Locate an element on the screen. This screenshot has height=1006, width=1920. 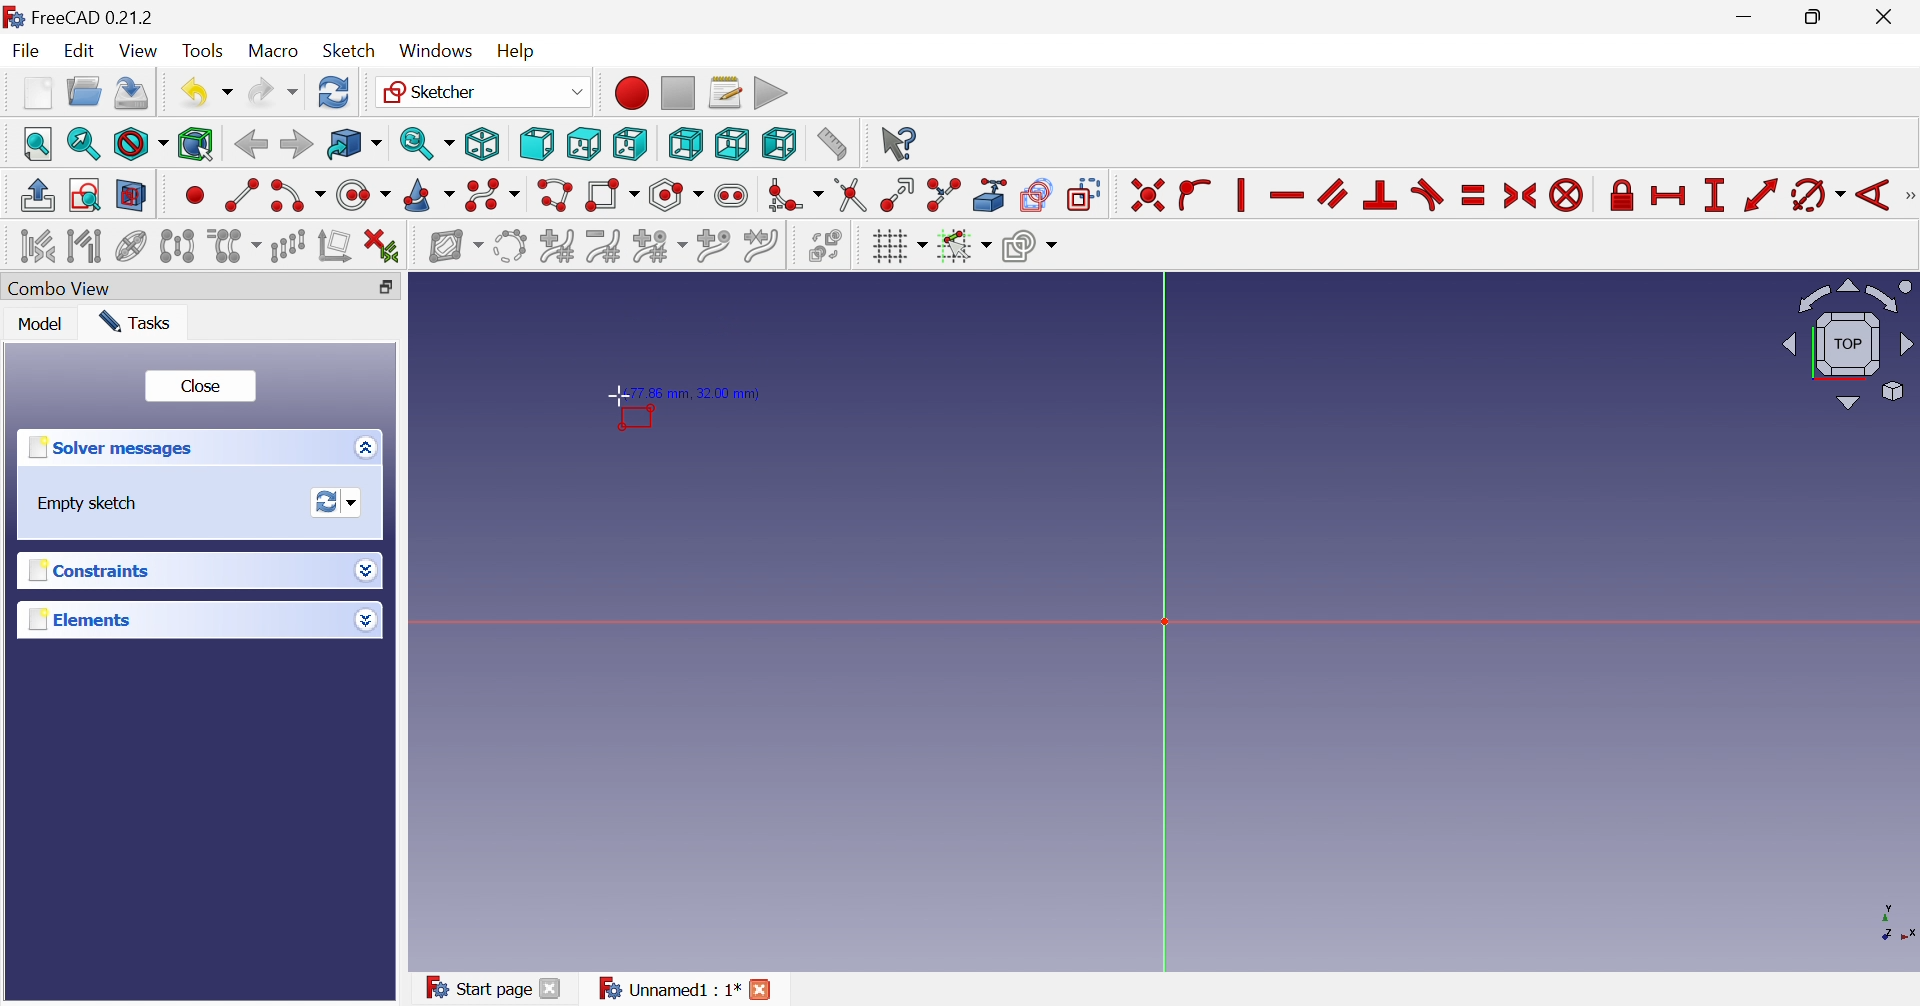
Tools is located at coordinates (203, 50).